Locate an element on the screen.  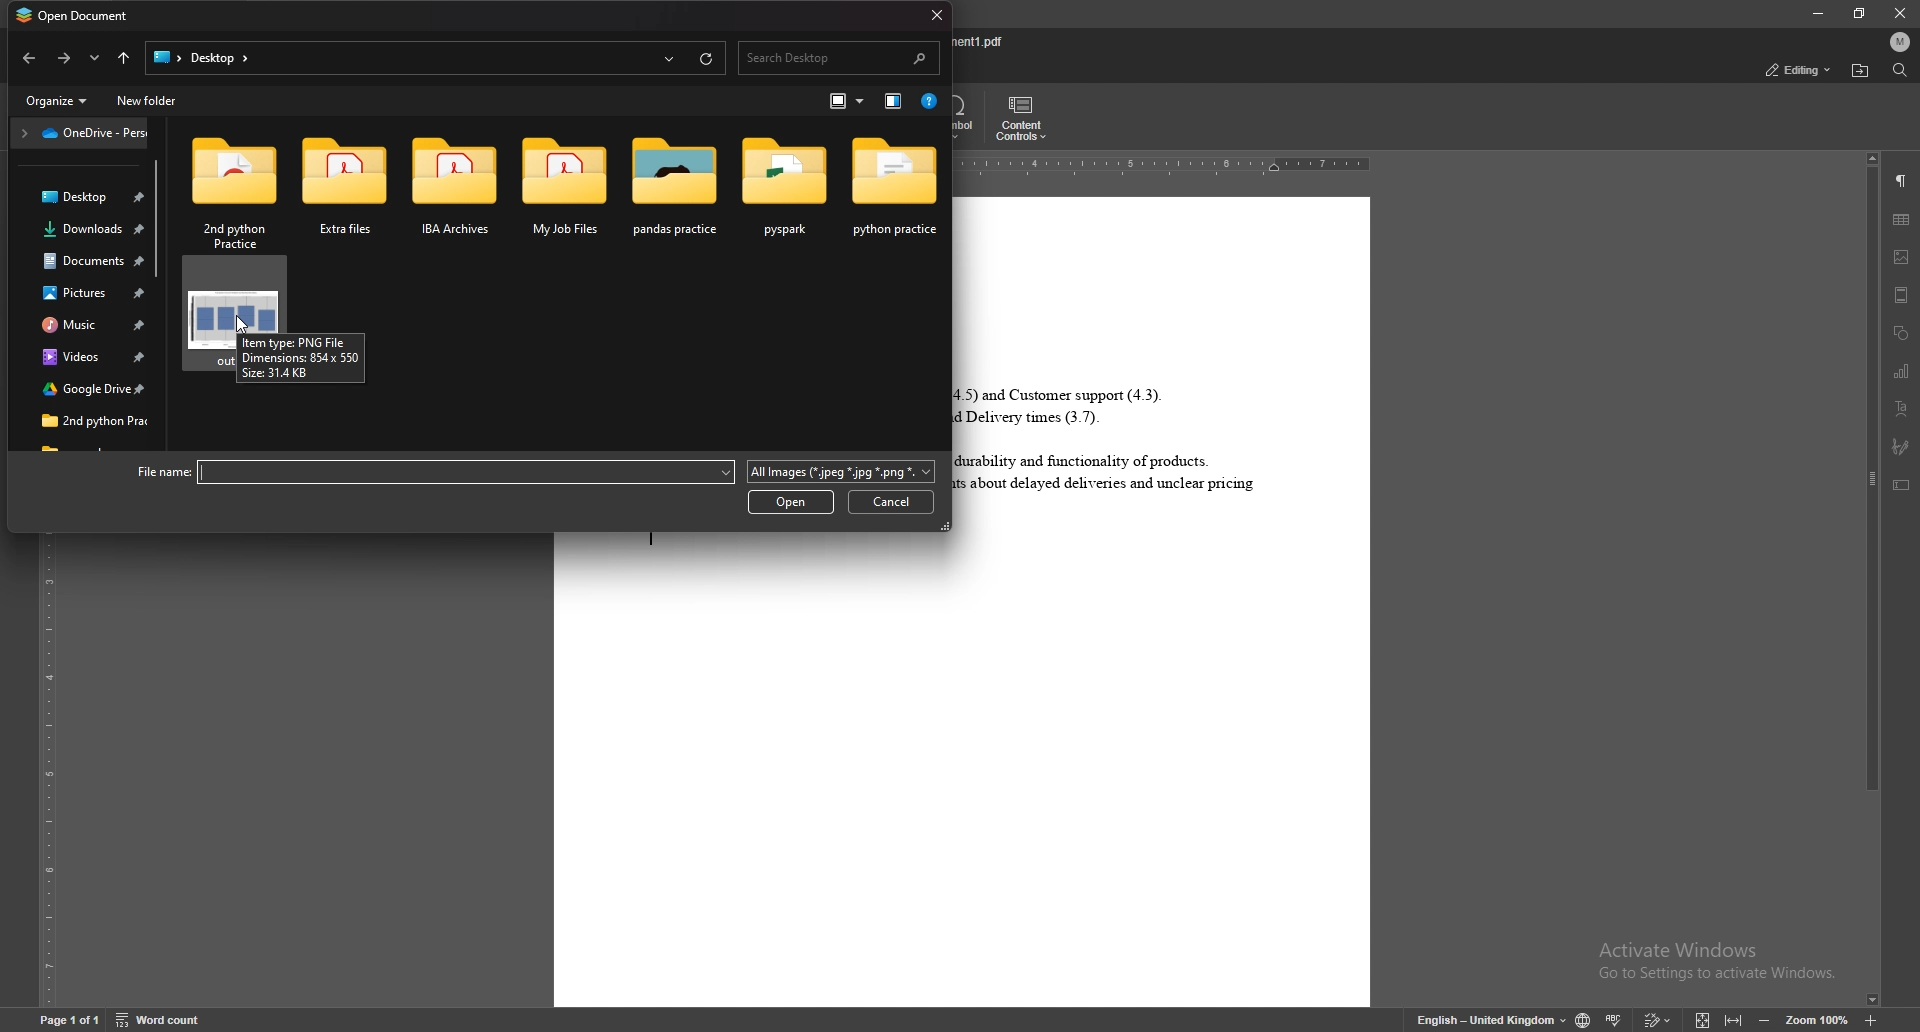
file name: is located at coordinates (428, 470).